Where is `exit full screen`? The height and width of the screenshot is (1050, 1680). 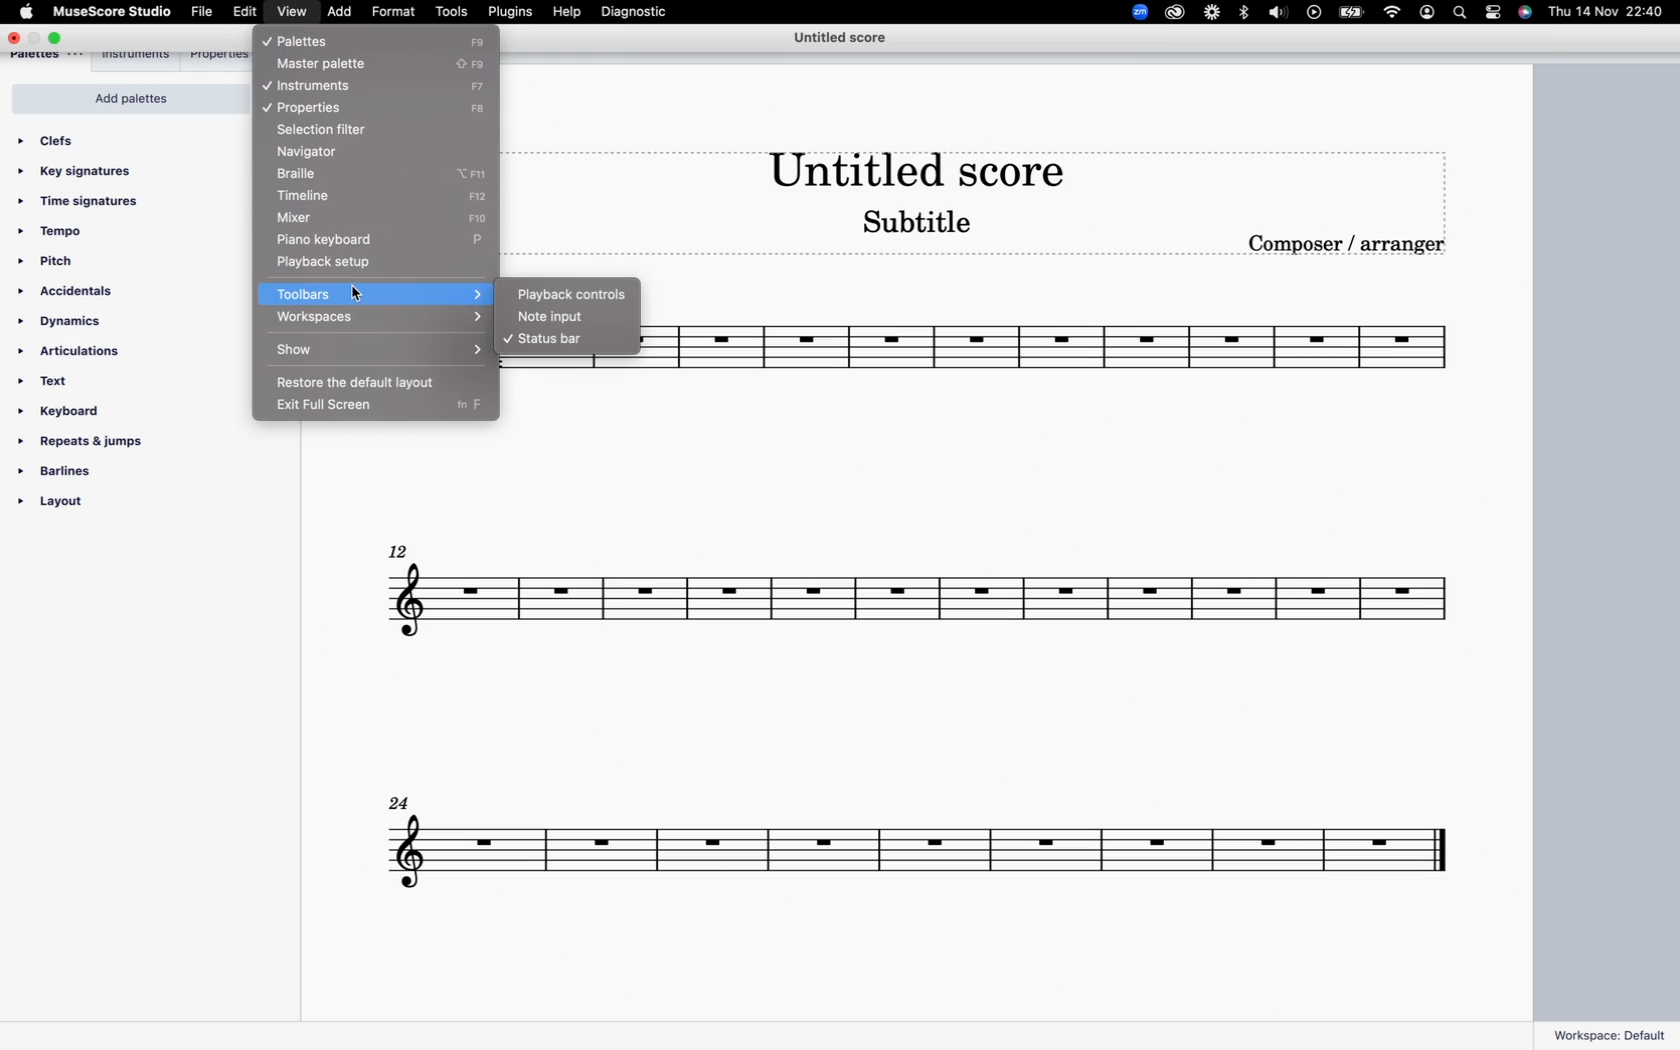
exit full screen is located at coordinates (336, 408).